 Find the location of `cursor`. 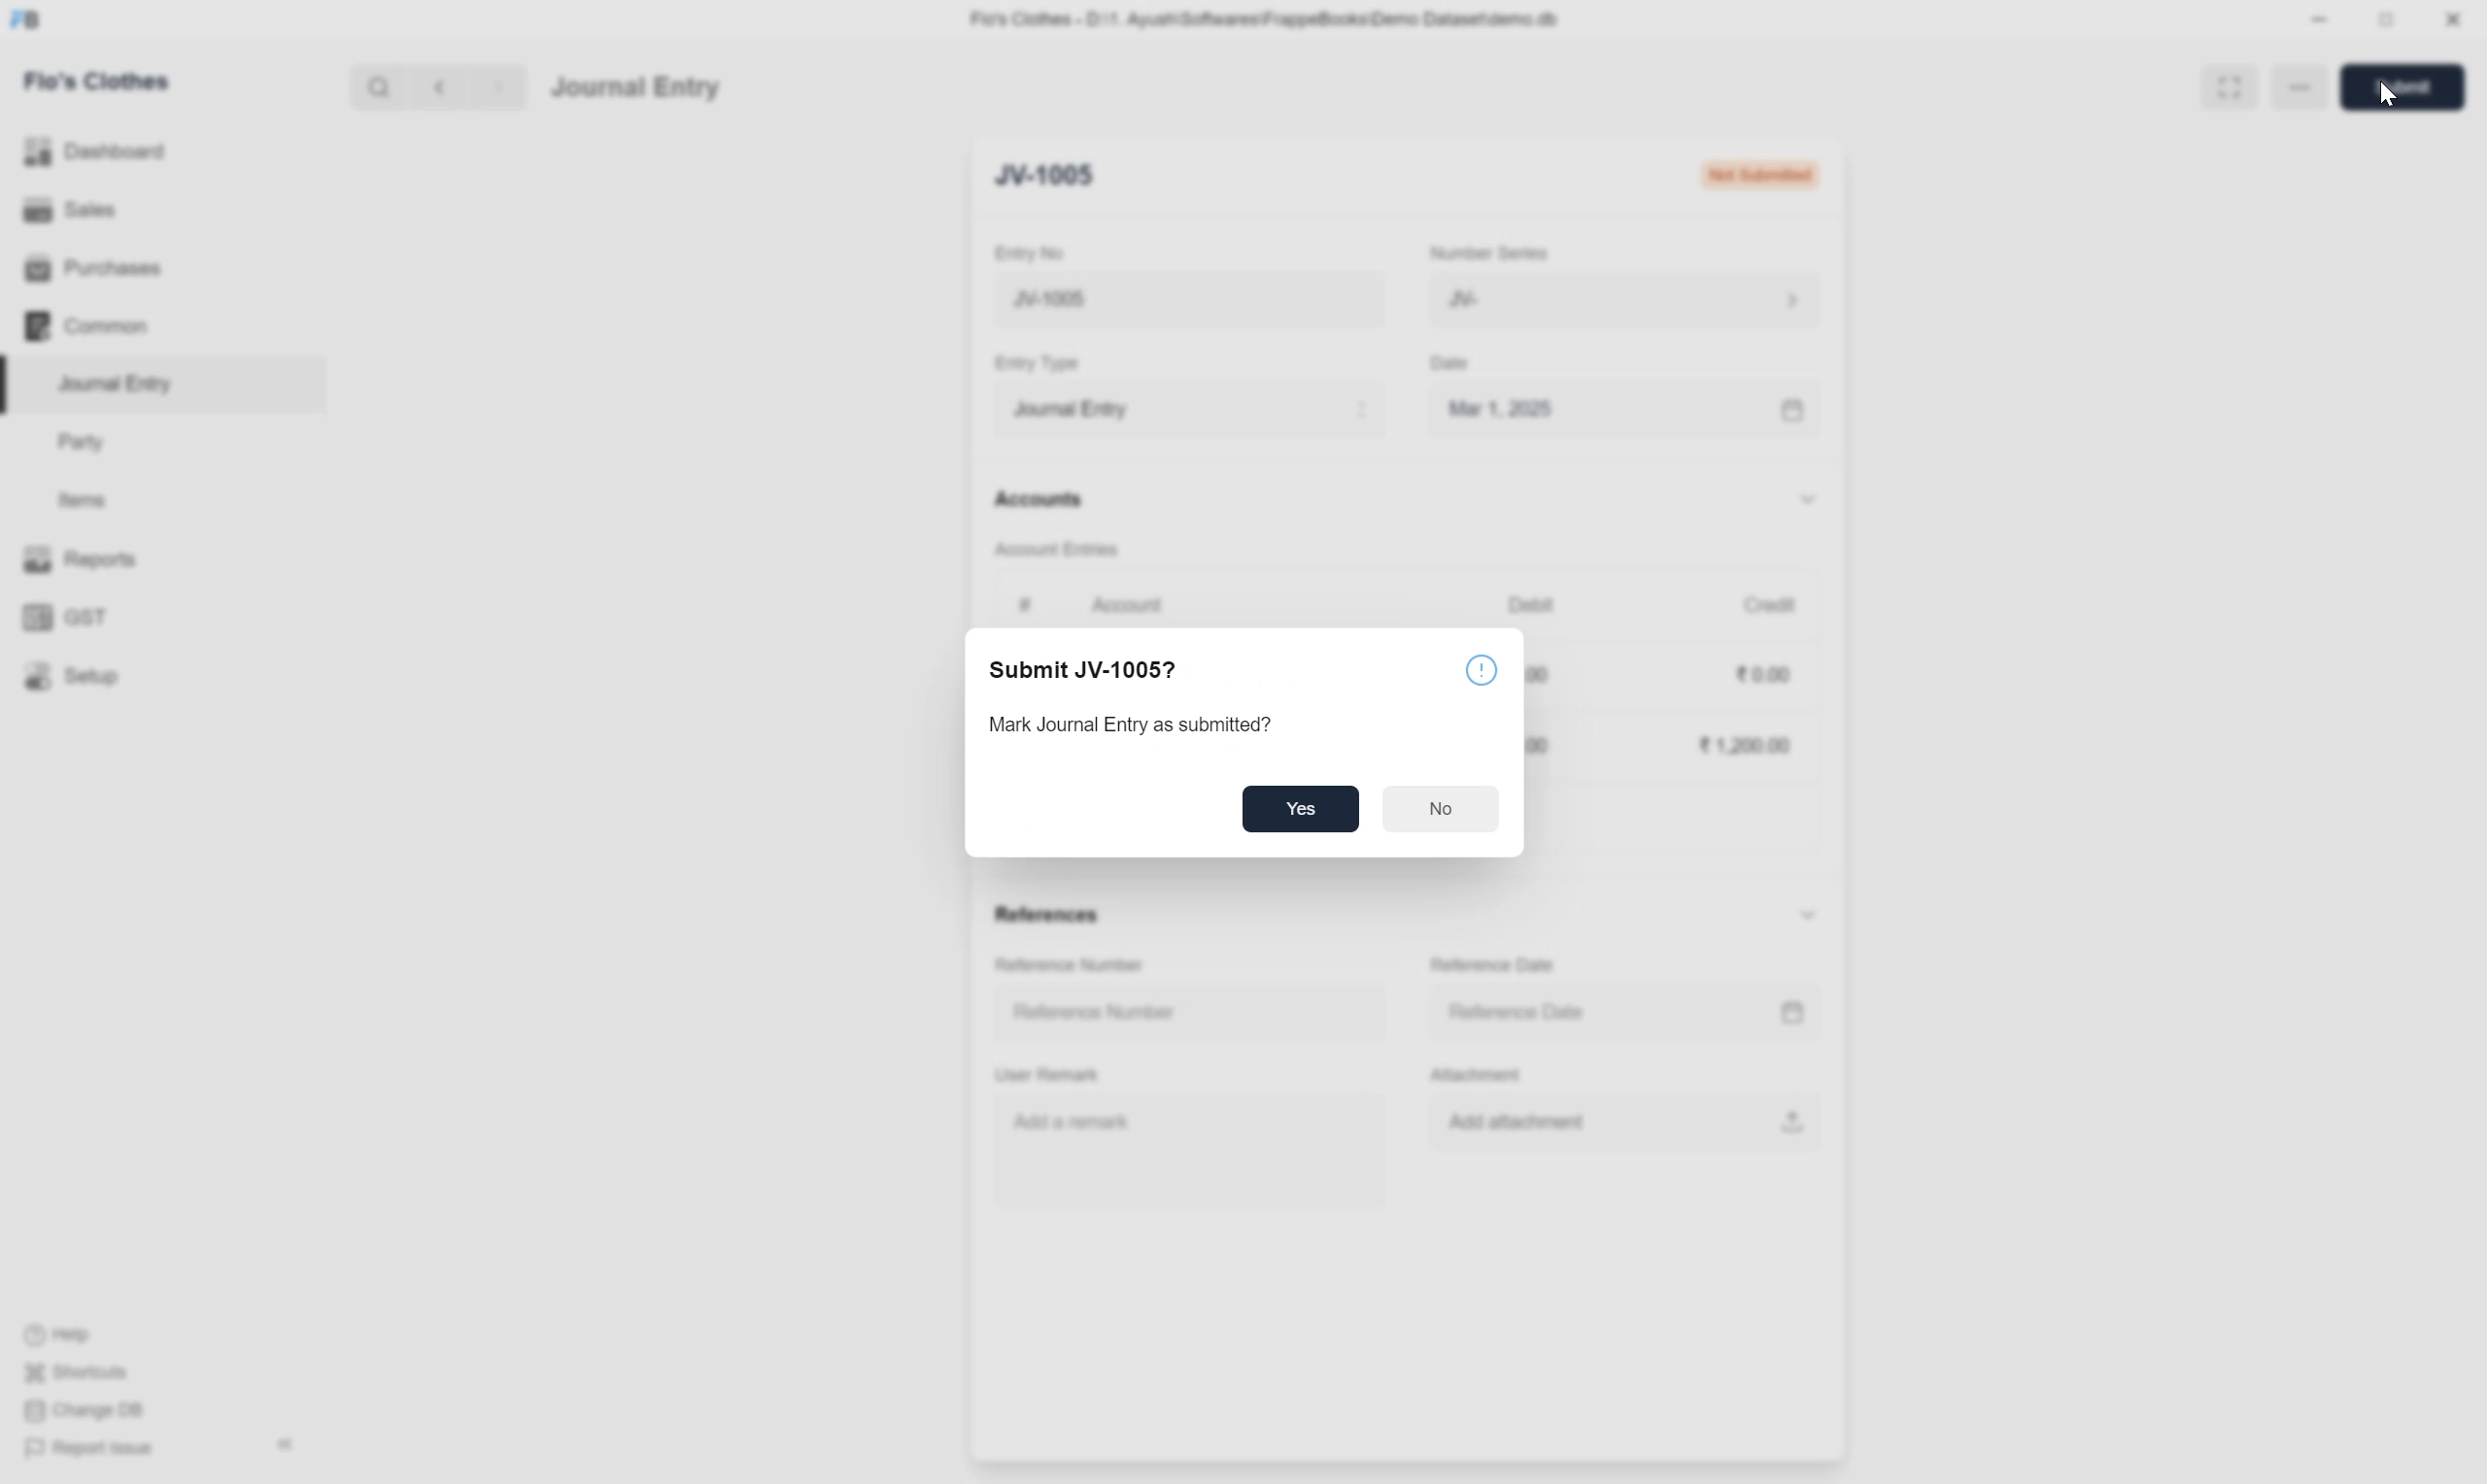

cursor is located at coordinates (2385, 100).